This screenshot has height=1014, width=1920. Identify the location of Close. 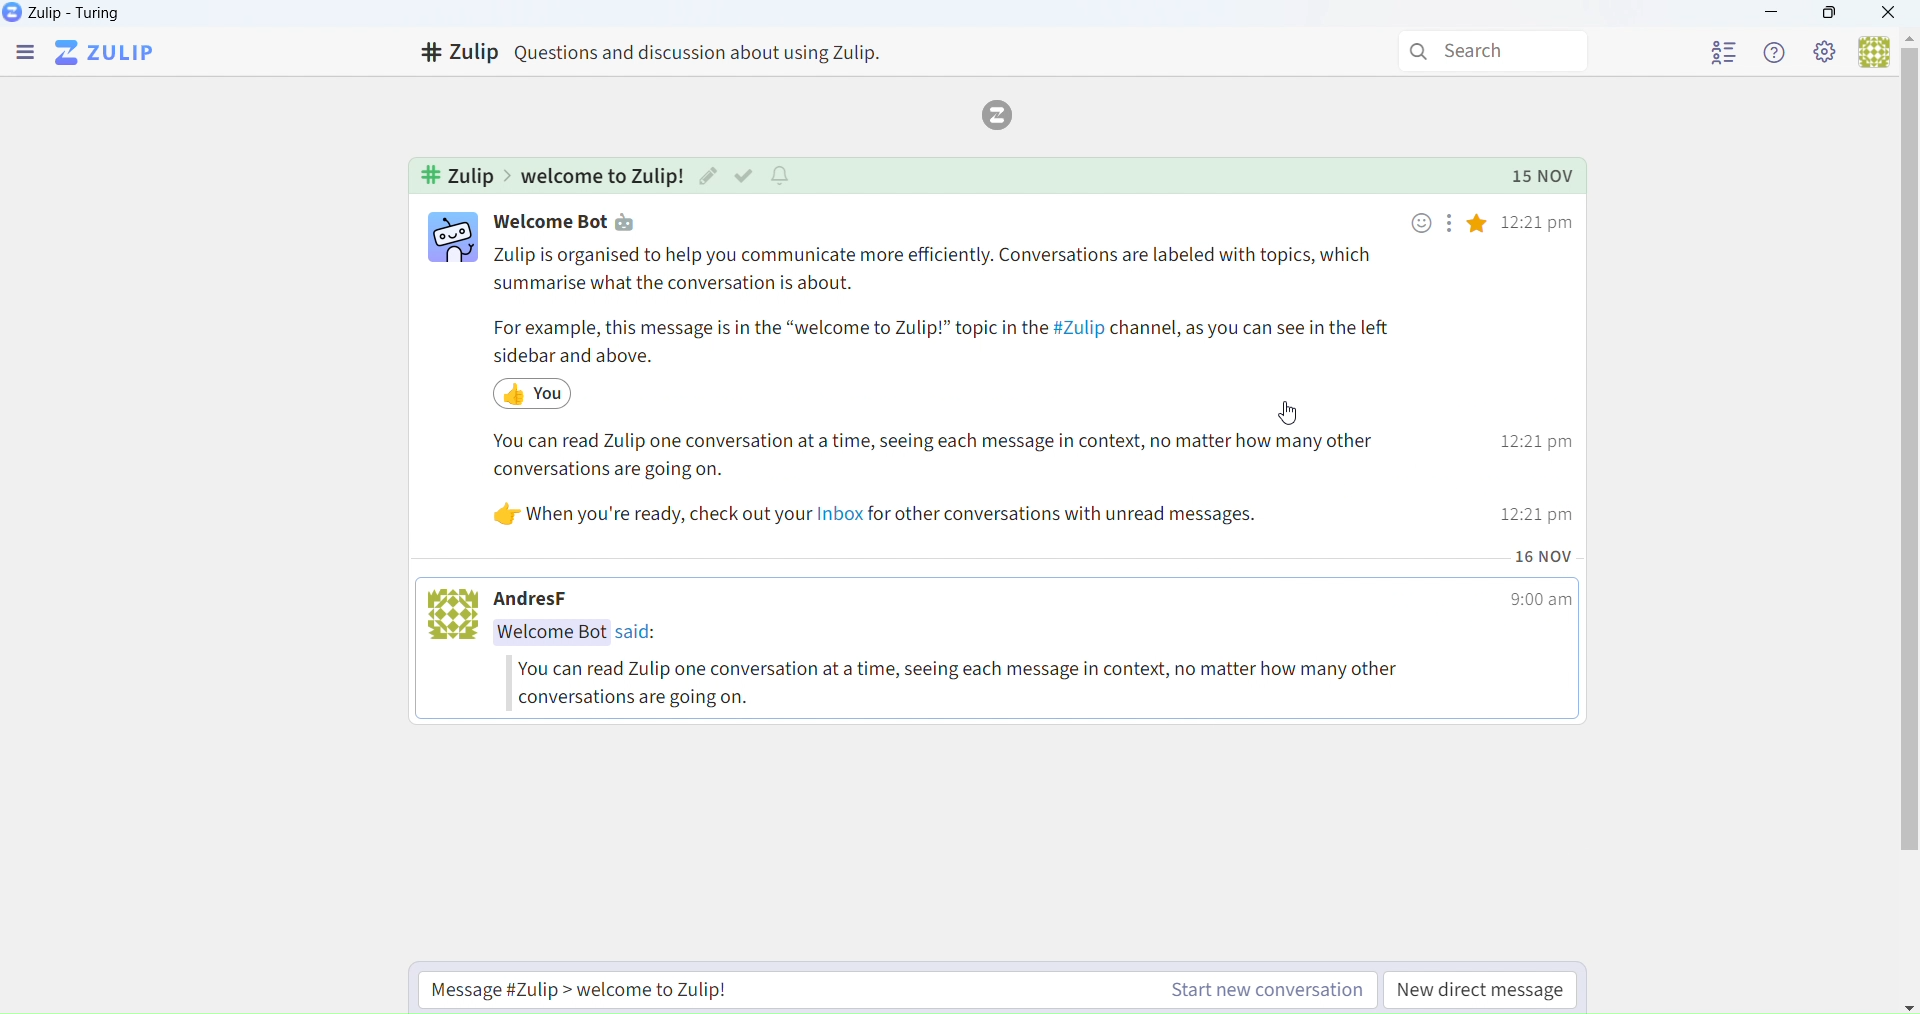
(1890, 14).